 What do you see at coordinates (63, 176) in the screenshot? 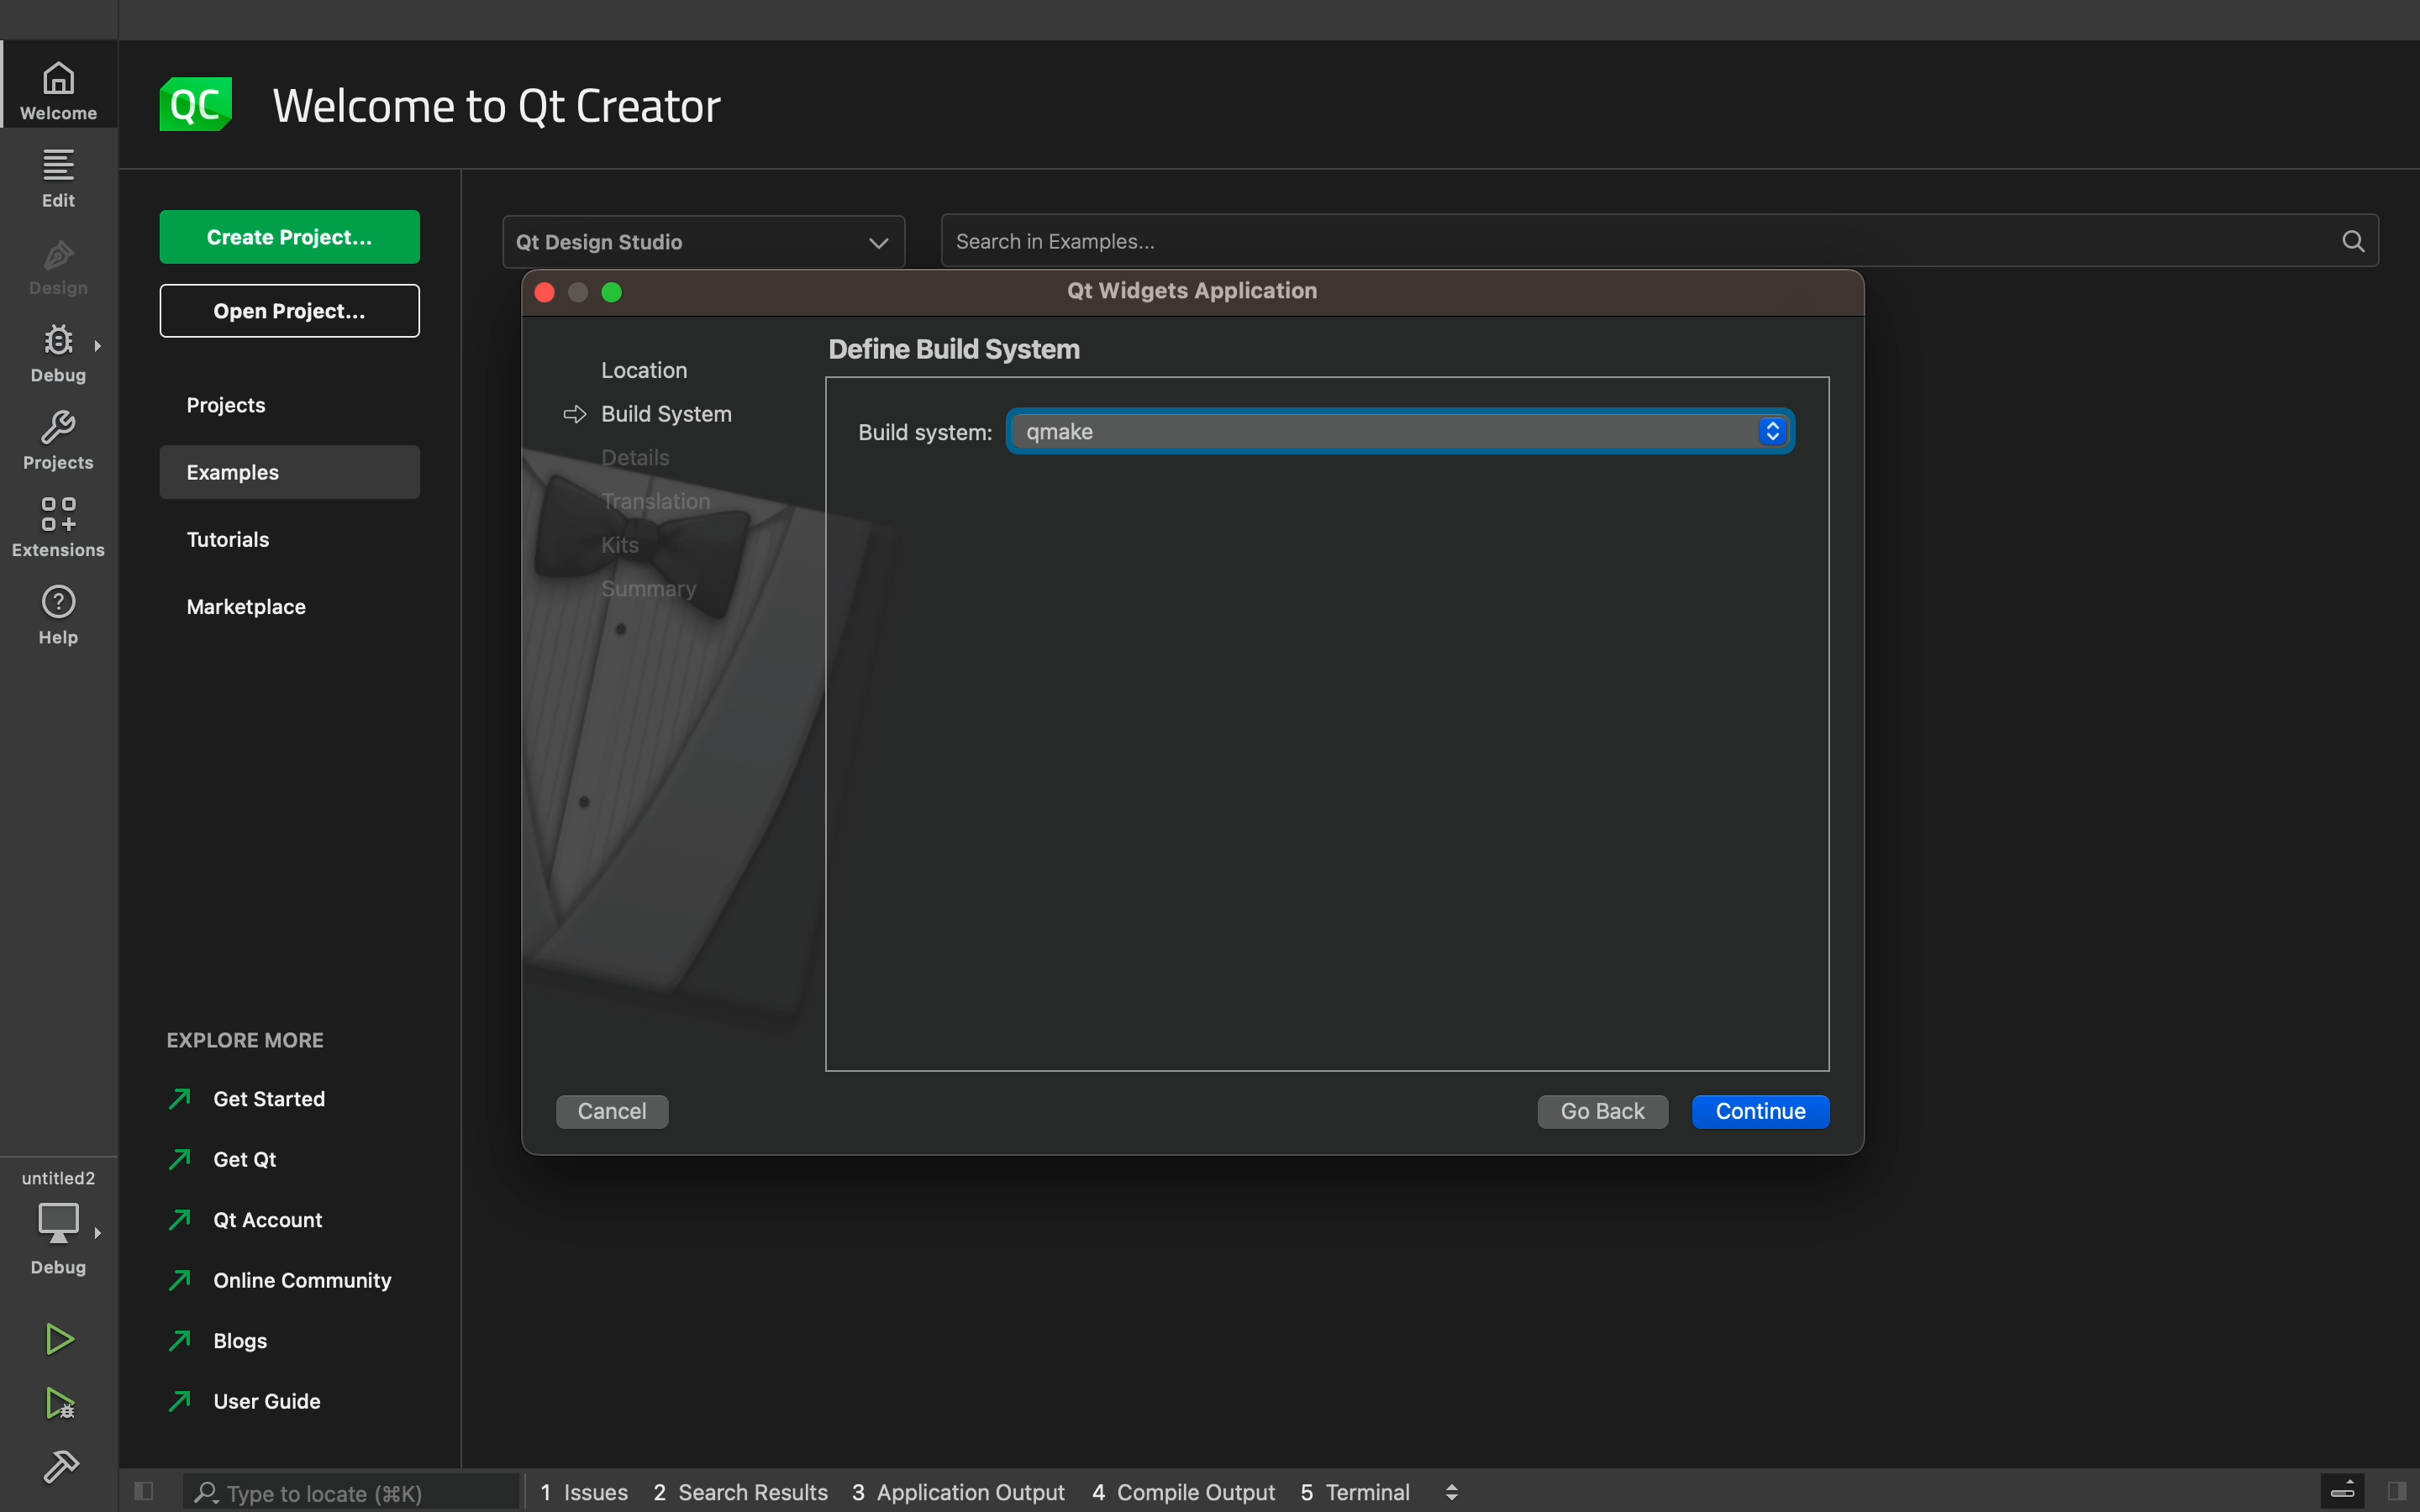
I see `edit` at bounding box center [63, 176].